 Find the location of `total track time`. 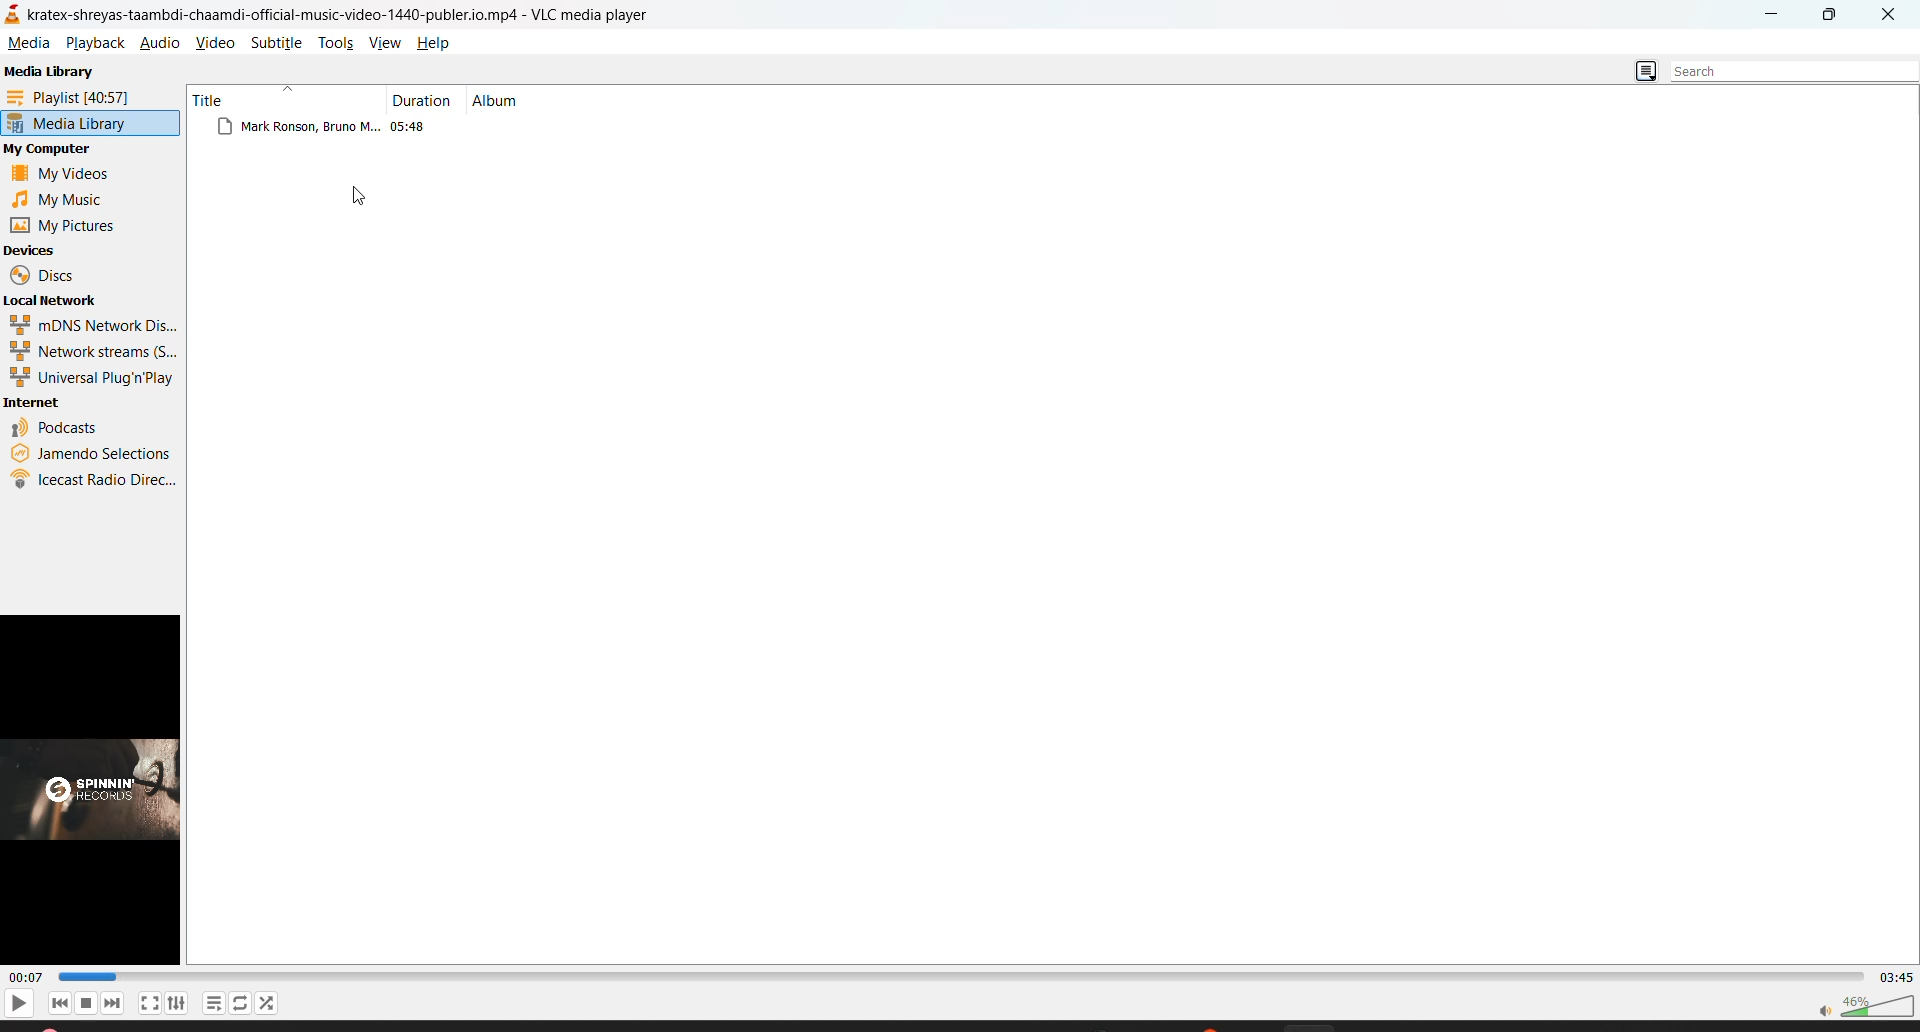

total track time is located at coordinates (1898, 978).